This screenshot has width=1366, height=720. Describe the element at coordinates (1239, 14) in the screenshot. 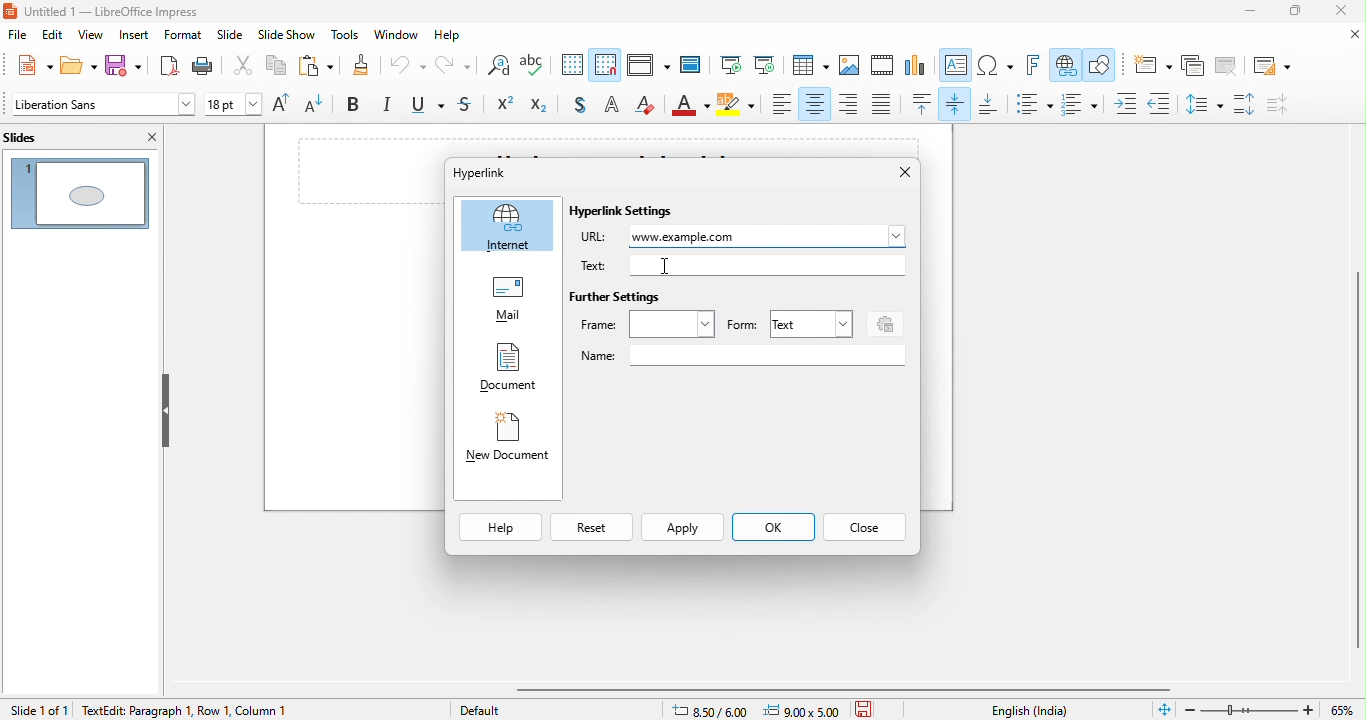

I see `minimize` at that location.